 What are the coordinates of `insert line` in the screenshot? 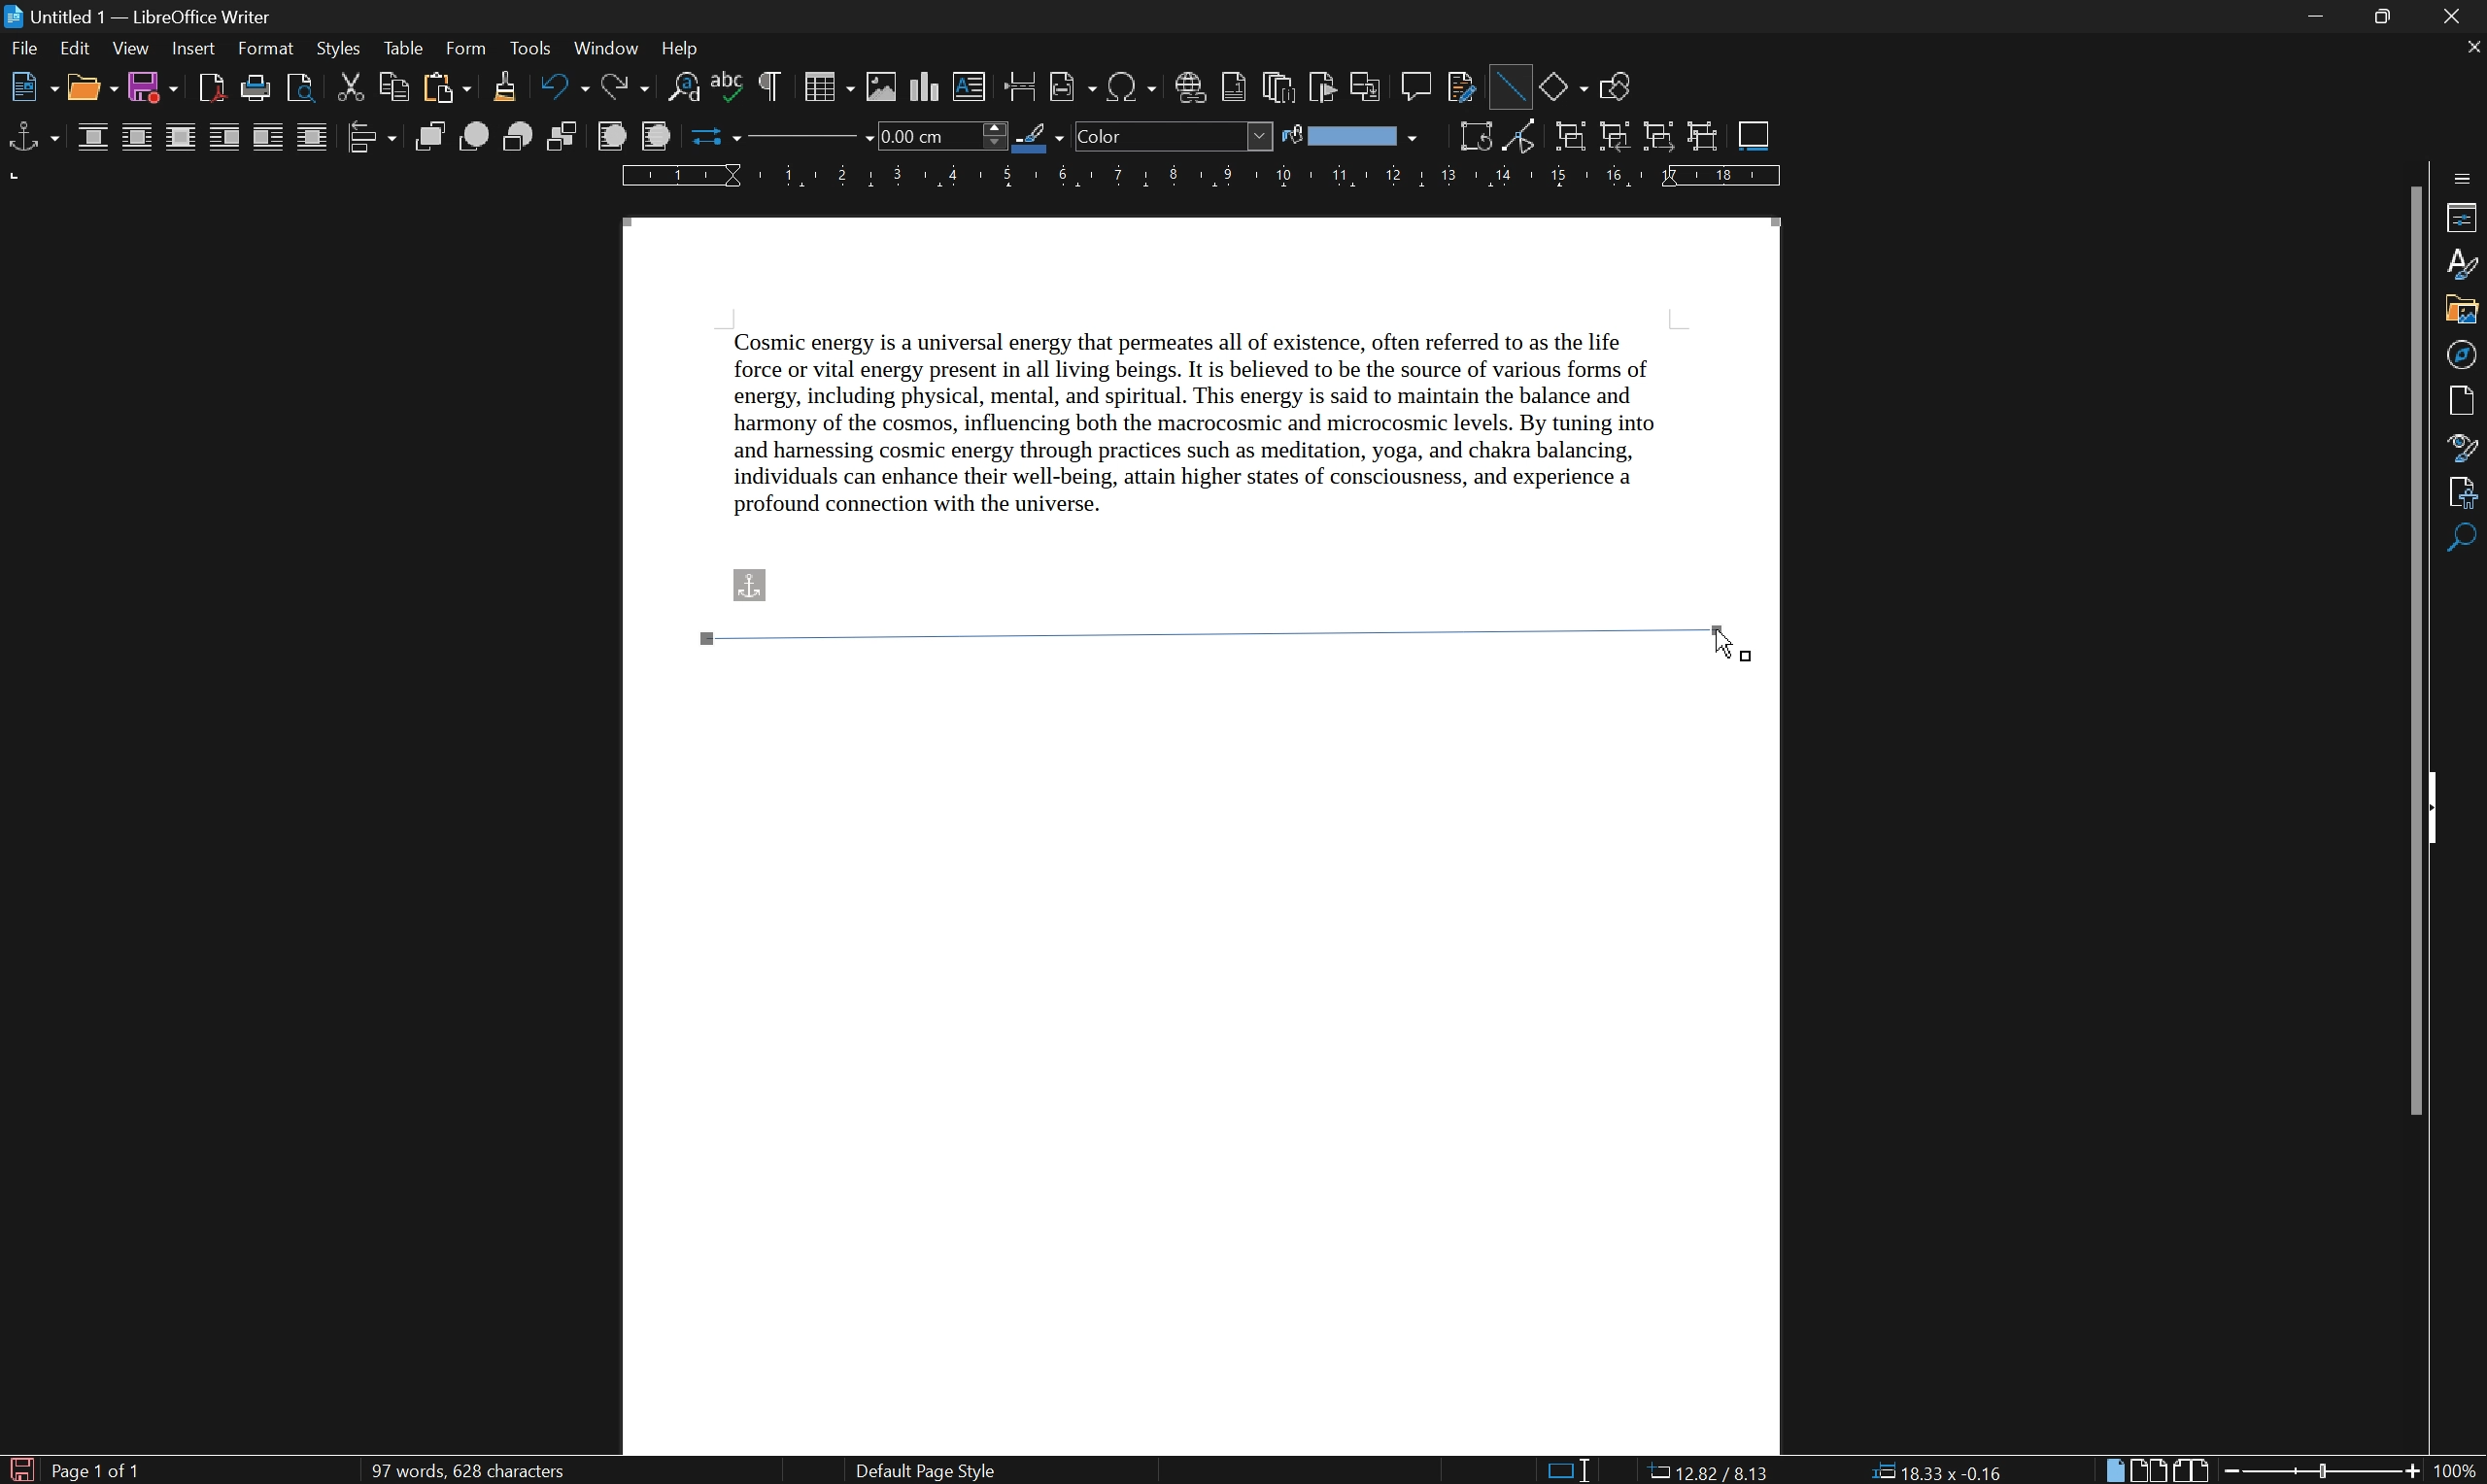 It's located at (1508, 83).